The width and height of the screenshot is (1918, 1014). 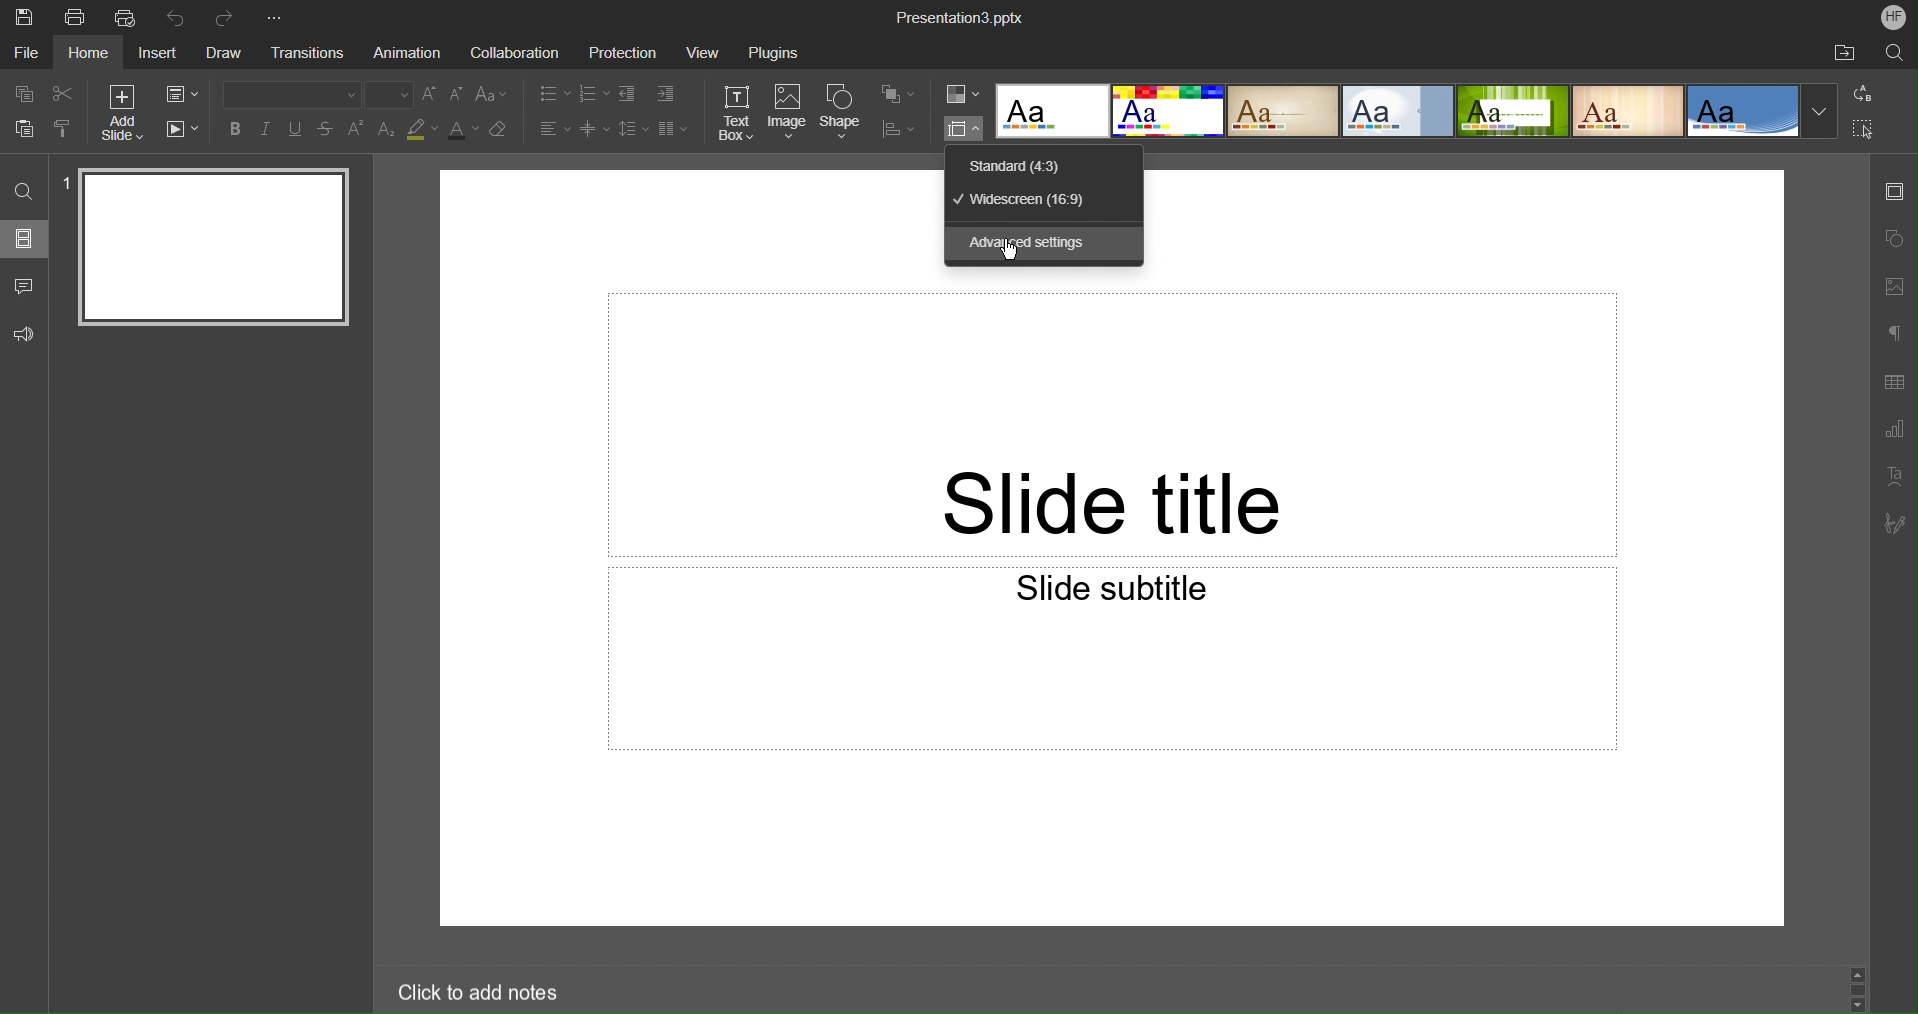 What do you see at coordinates (469, 989) in the screenshot?
I see `Click to add notes` at bounding box center [469, 989].